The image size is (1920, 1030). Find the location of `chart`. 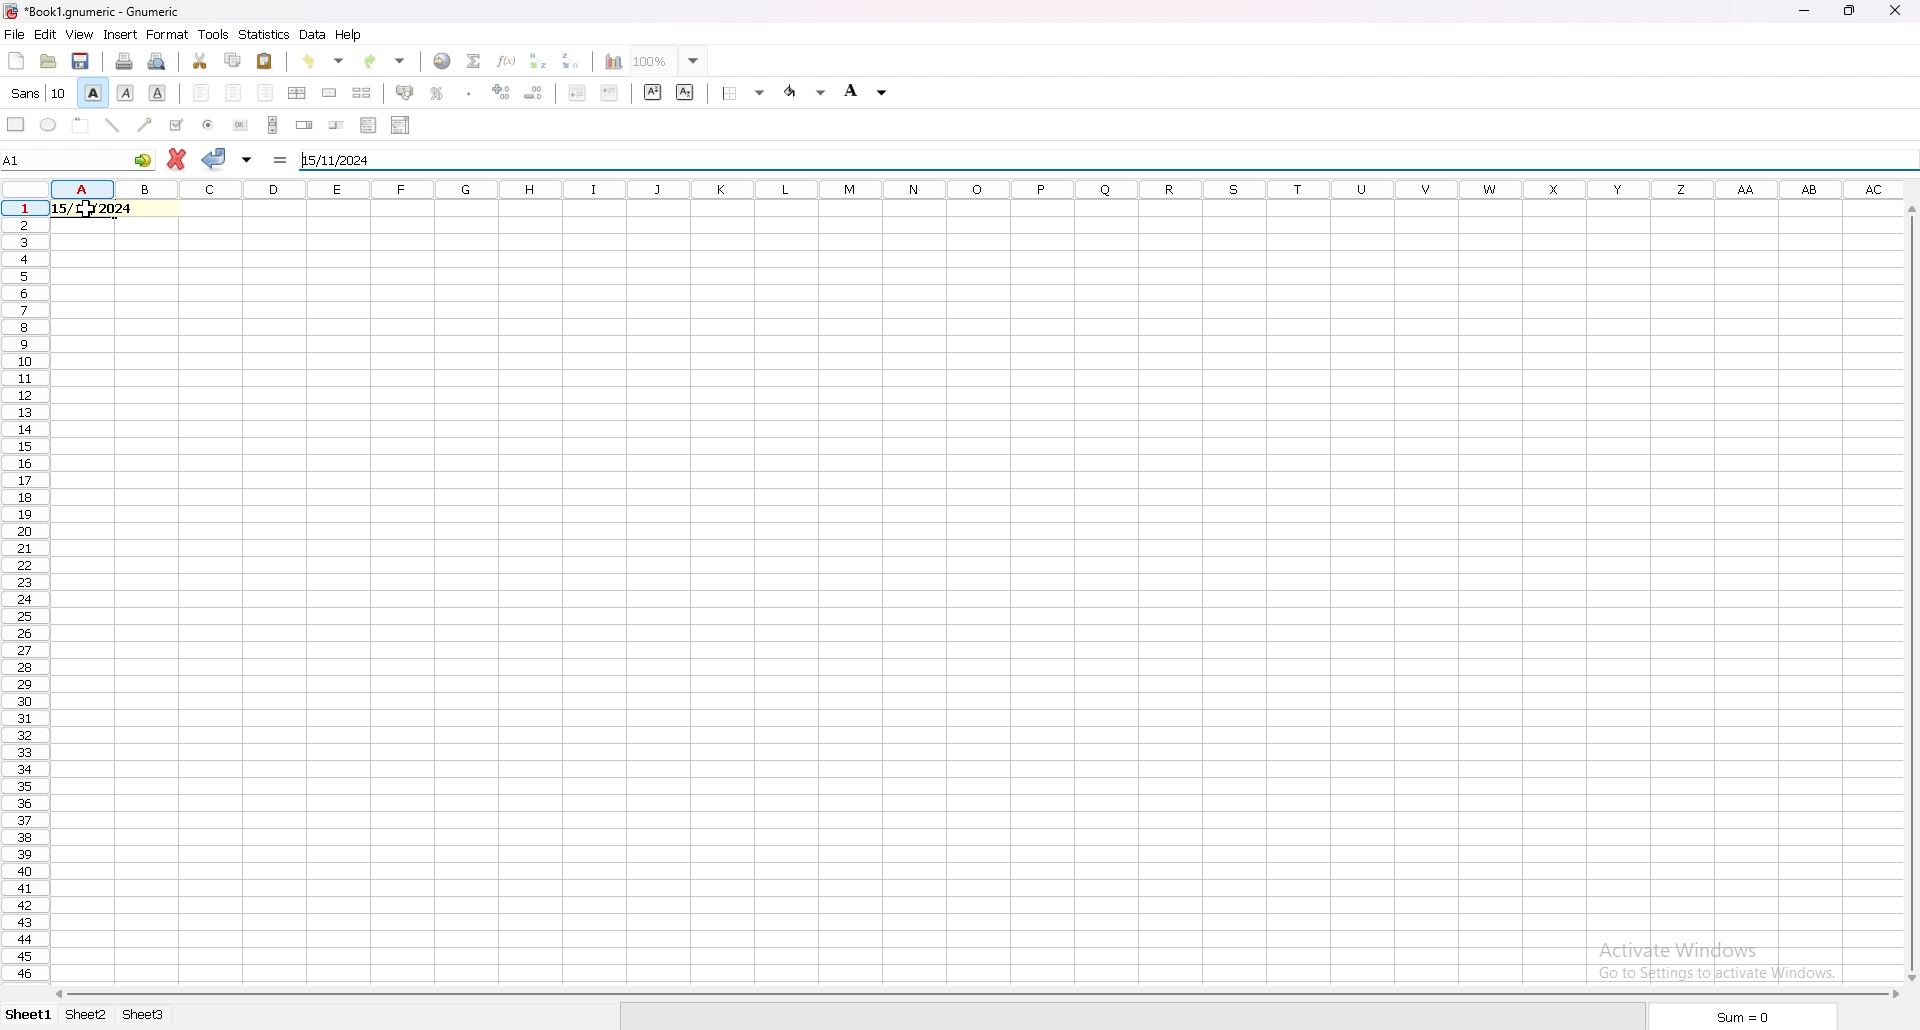

chart is located at coordinates (614, 62).